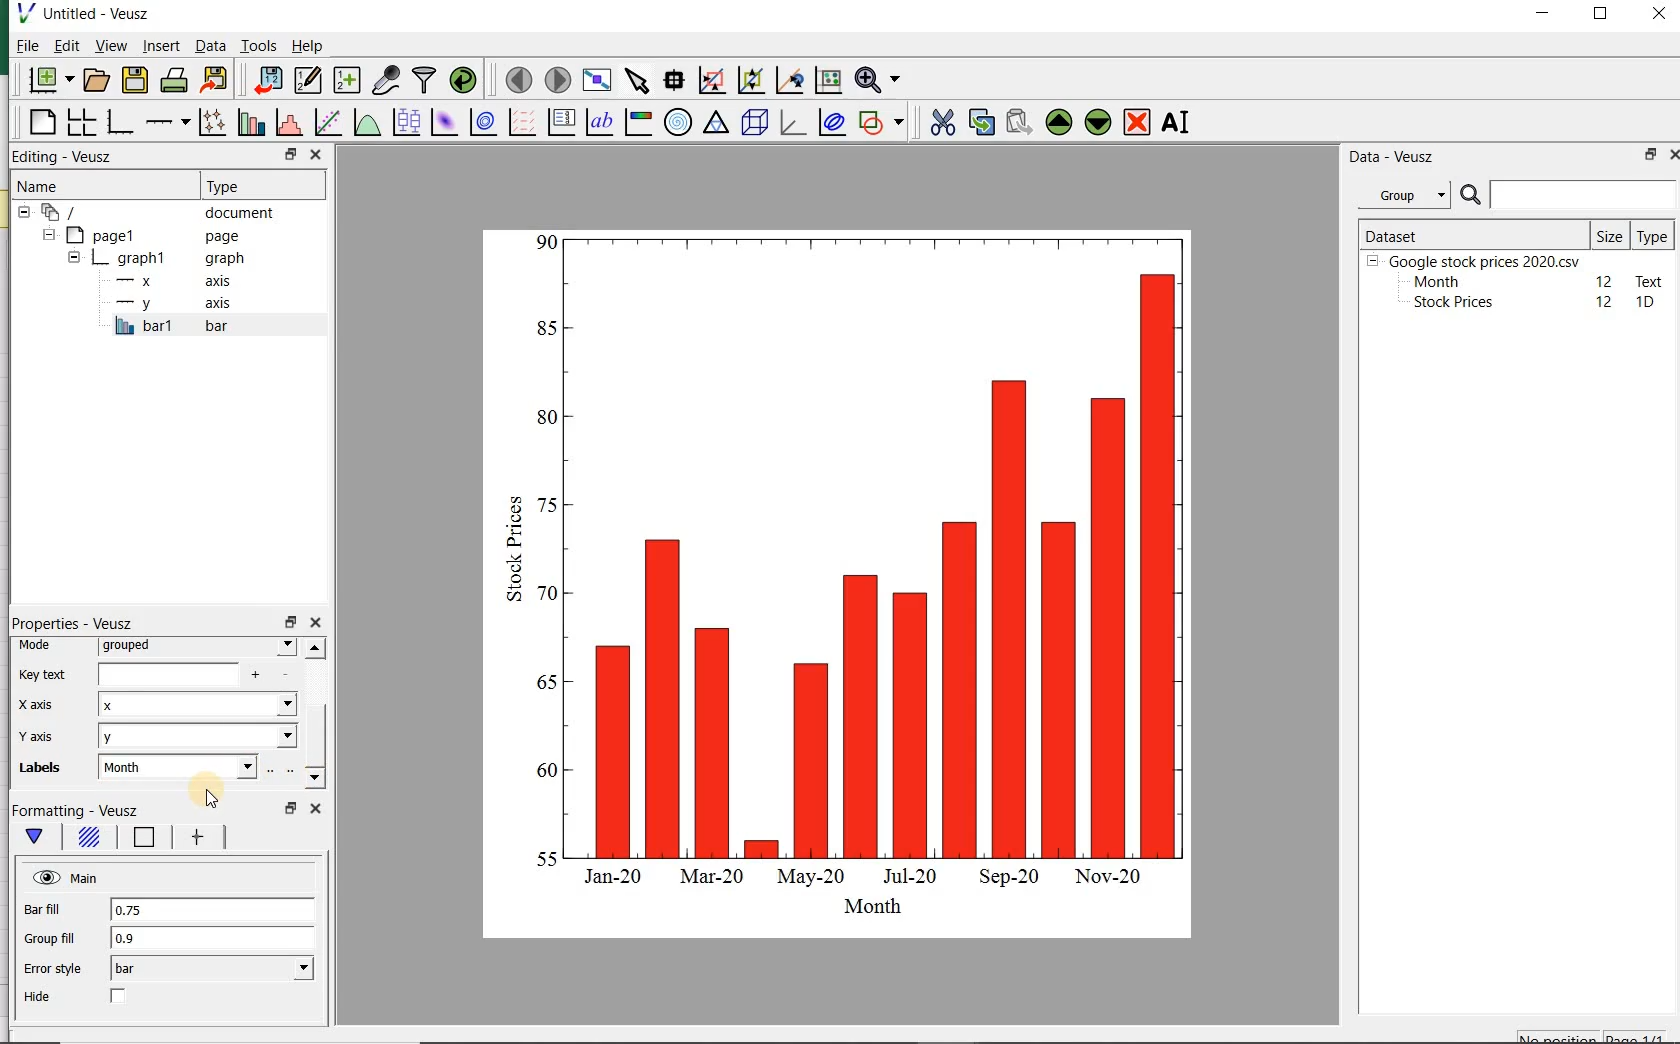 The height and width of the screenshot is (1044, 1680). What do you see at coordinates (1059, 122) in the screenshot?
I see `move the selected widget up` at bounding box center [1059, 122].